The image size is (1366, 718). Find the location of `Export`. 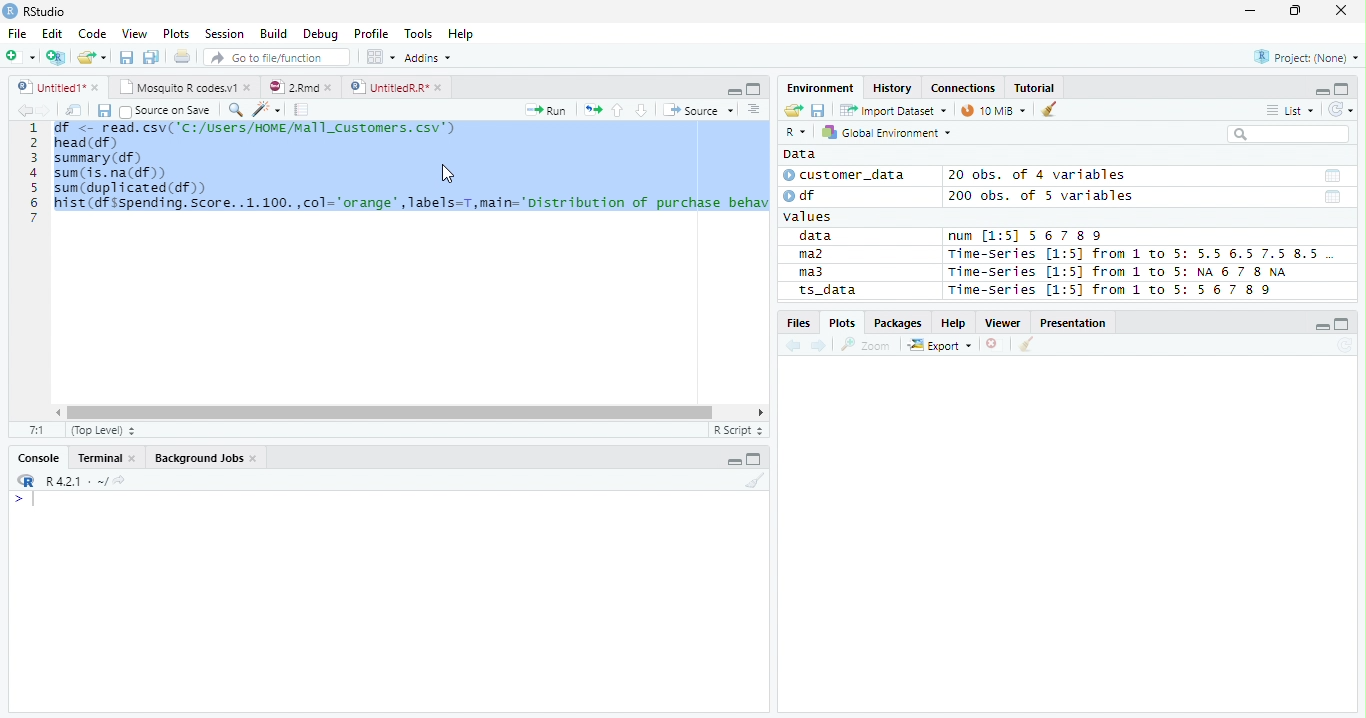

Export is located at coordinates (940, 346).